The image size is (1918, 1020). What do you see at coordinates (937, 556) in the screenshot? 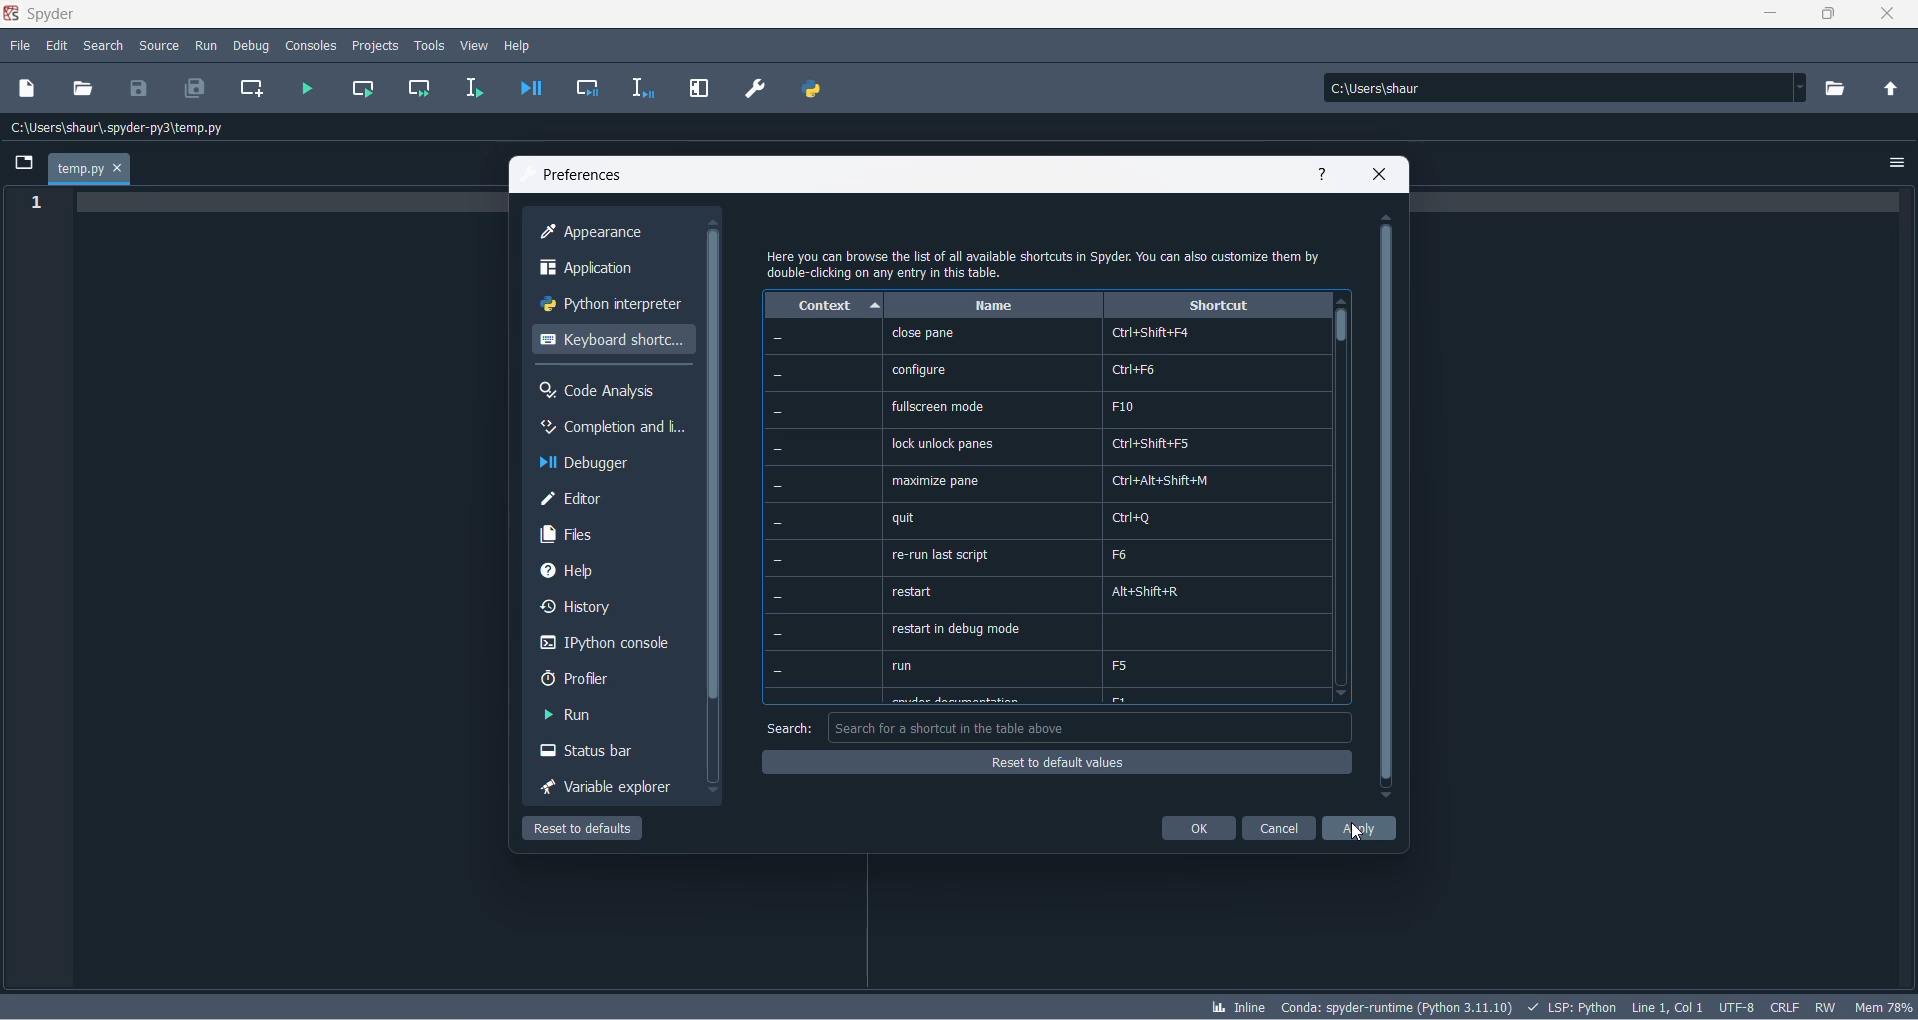
I see `re-run last script` at bounding box center [937, 556].